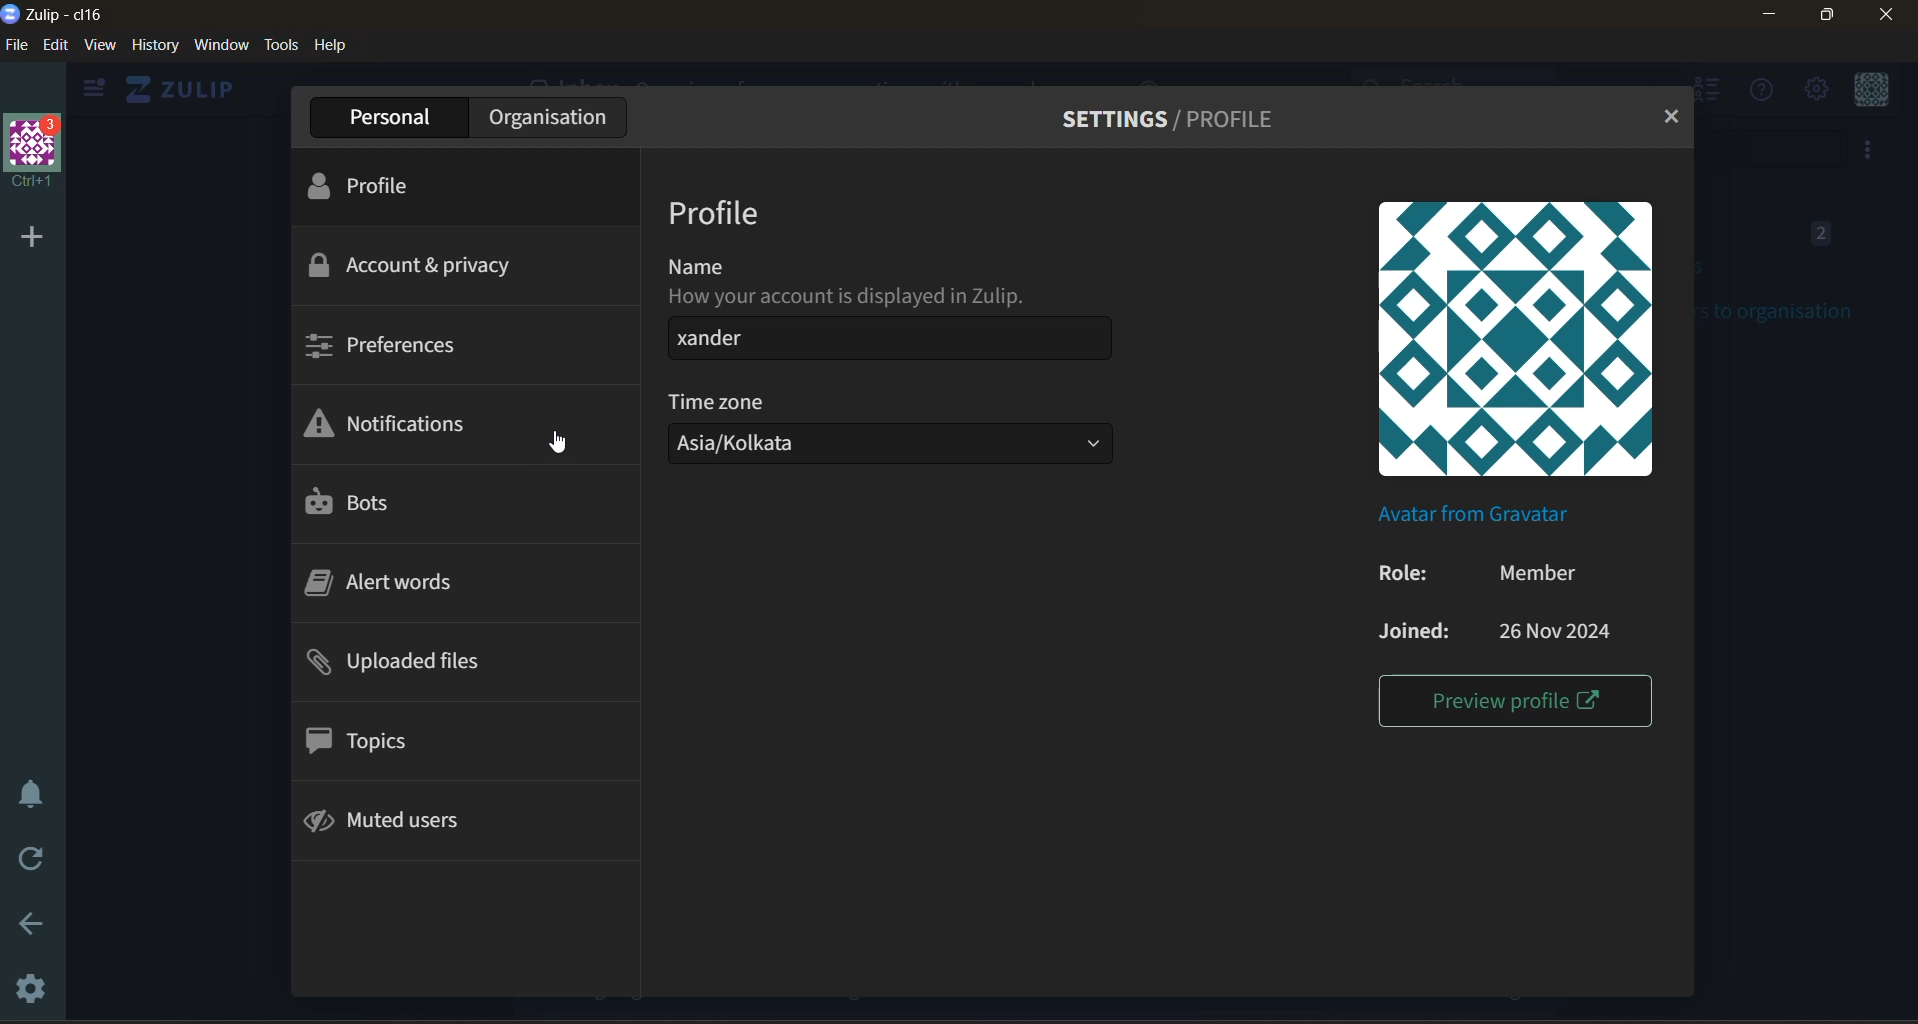 Image resolution: width=1918 pixels, height=1024 pixels. What do you see at coordinates (386, 118) in the screenshot?
I see `personal` at bounding box center [386, 118].